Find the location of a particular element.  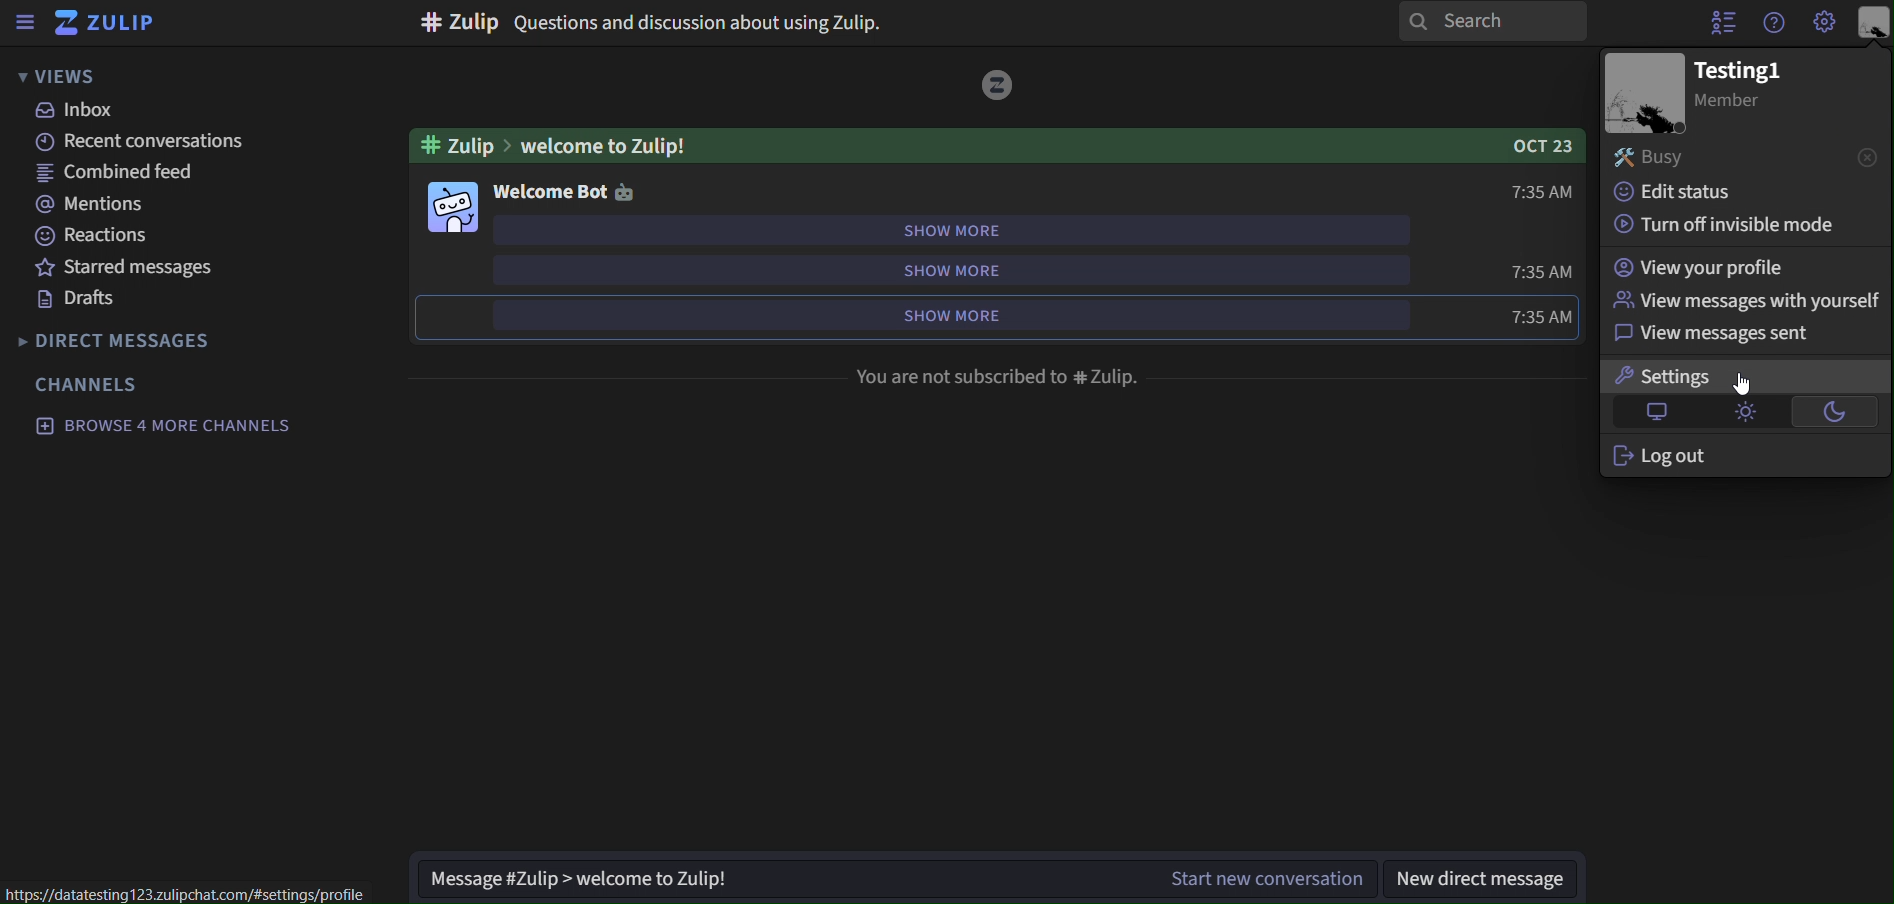

7:35 am is located at coordinates (1542, 273).